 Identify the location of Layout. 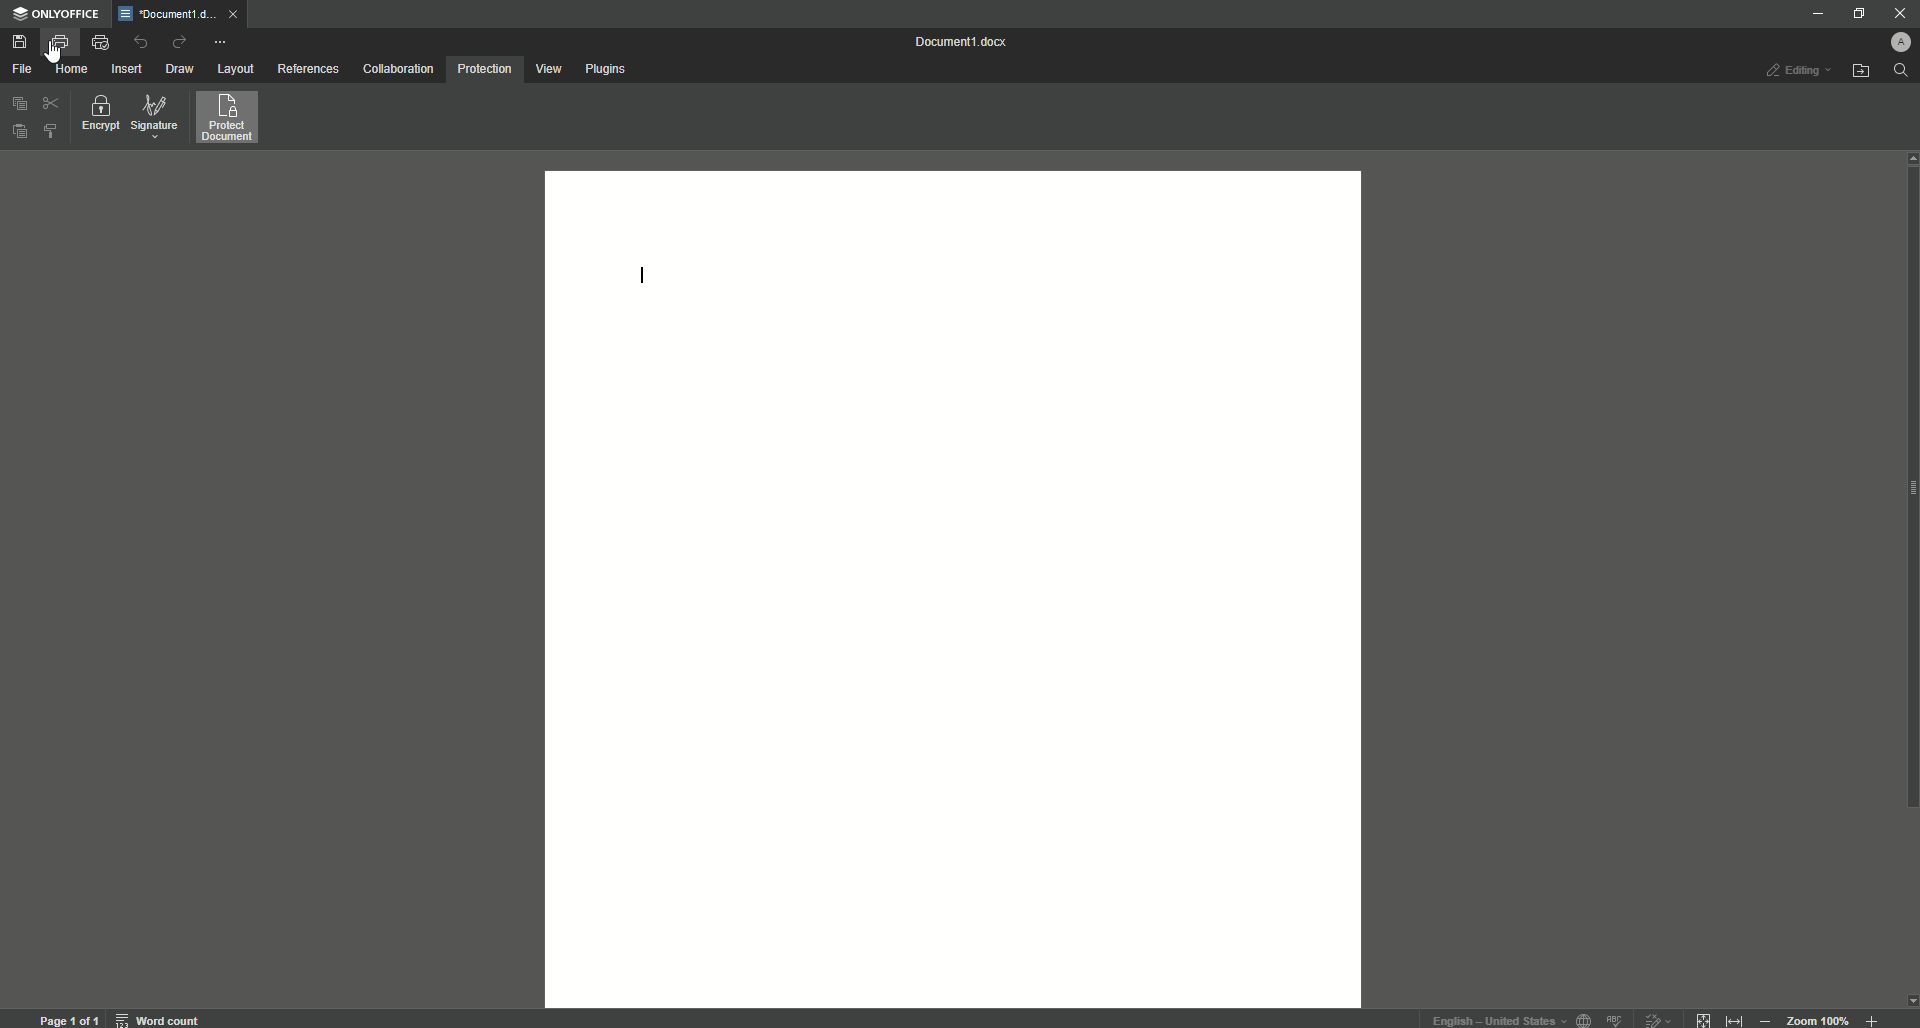
(234, 70).